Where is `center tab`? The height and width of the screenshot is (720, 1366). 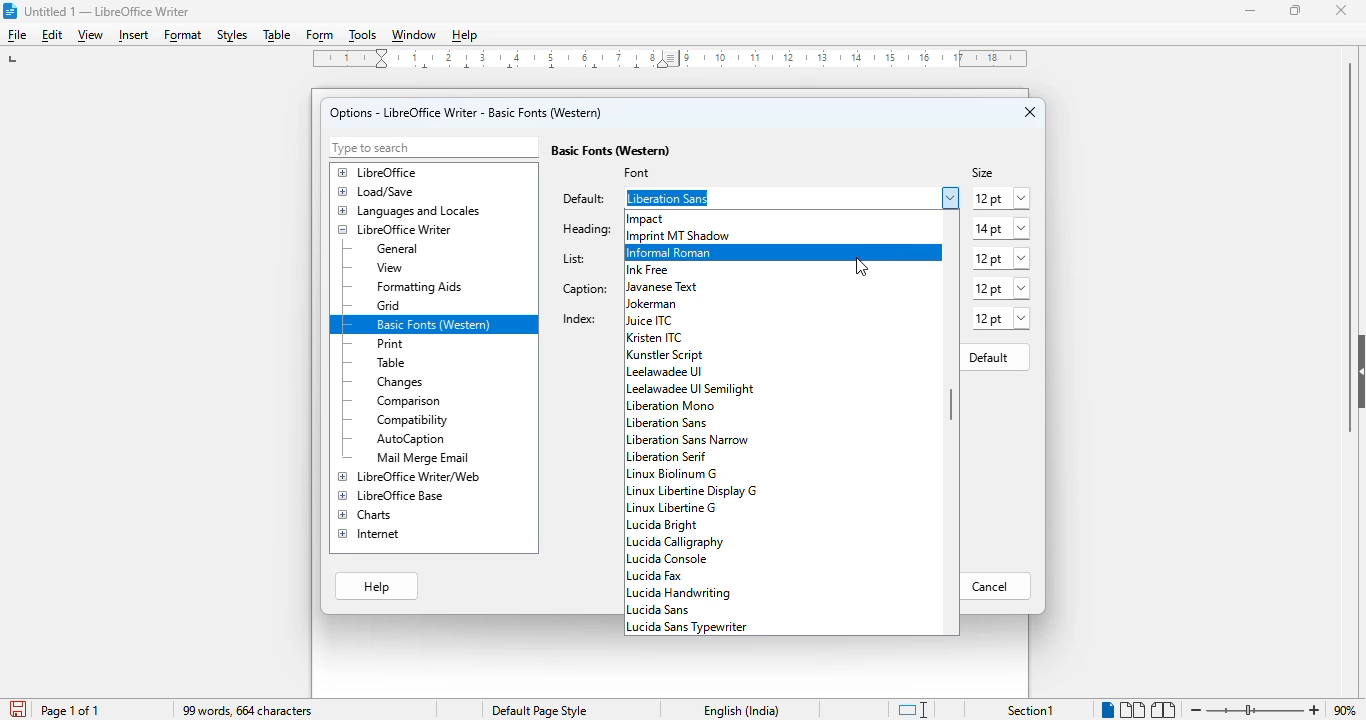
center tab is located at coordinates (593, 69).